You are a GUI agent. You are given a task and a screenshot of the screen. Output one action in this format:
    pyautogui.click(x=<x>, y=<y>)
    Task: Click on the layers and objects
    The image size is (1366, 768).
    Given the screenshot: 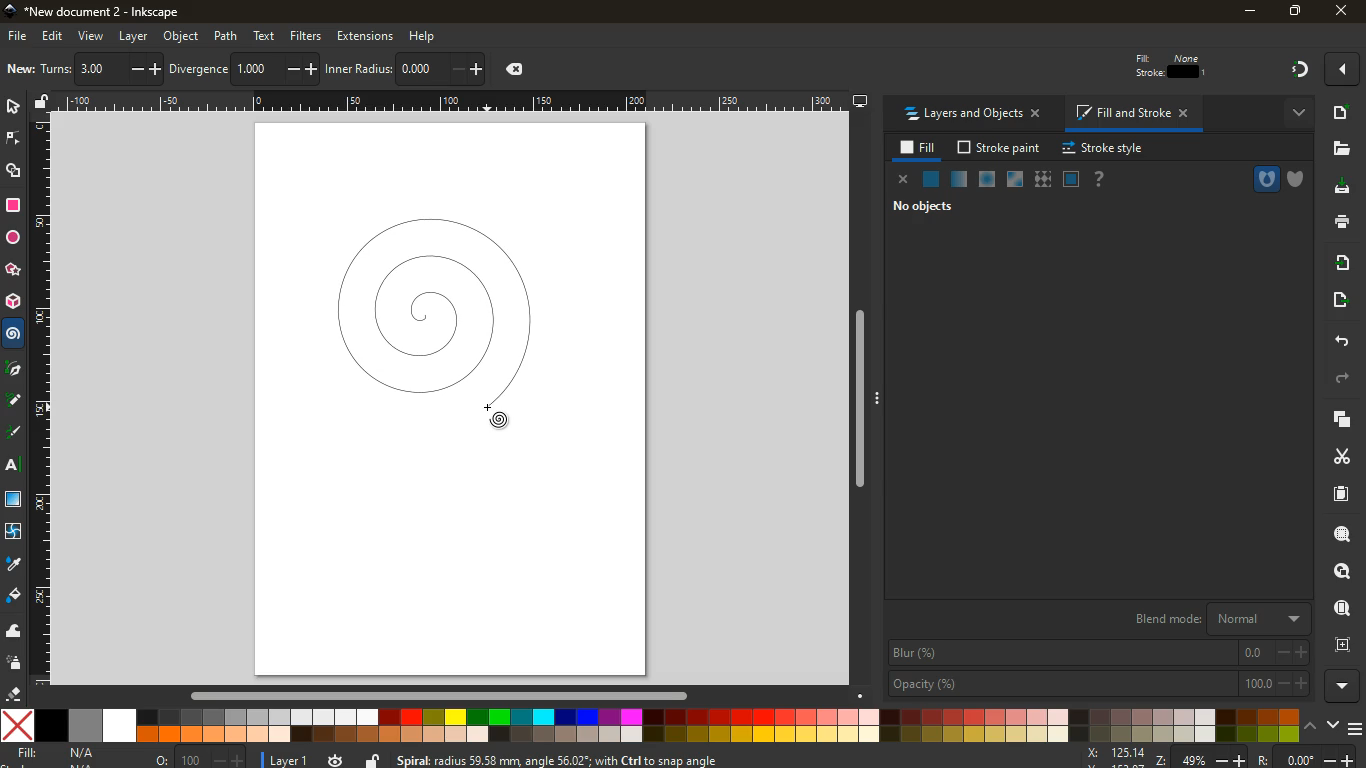 What is the action you would take?
    pyautogui.click(x=970, y=114)
    